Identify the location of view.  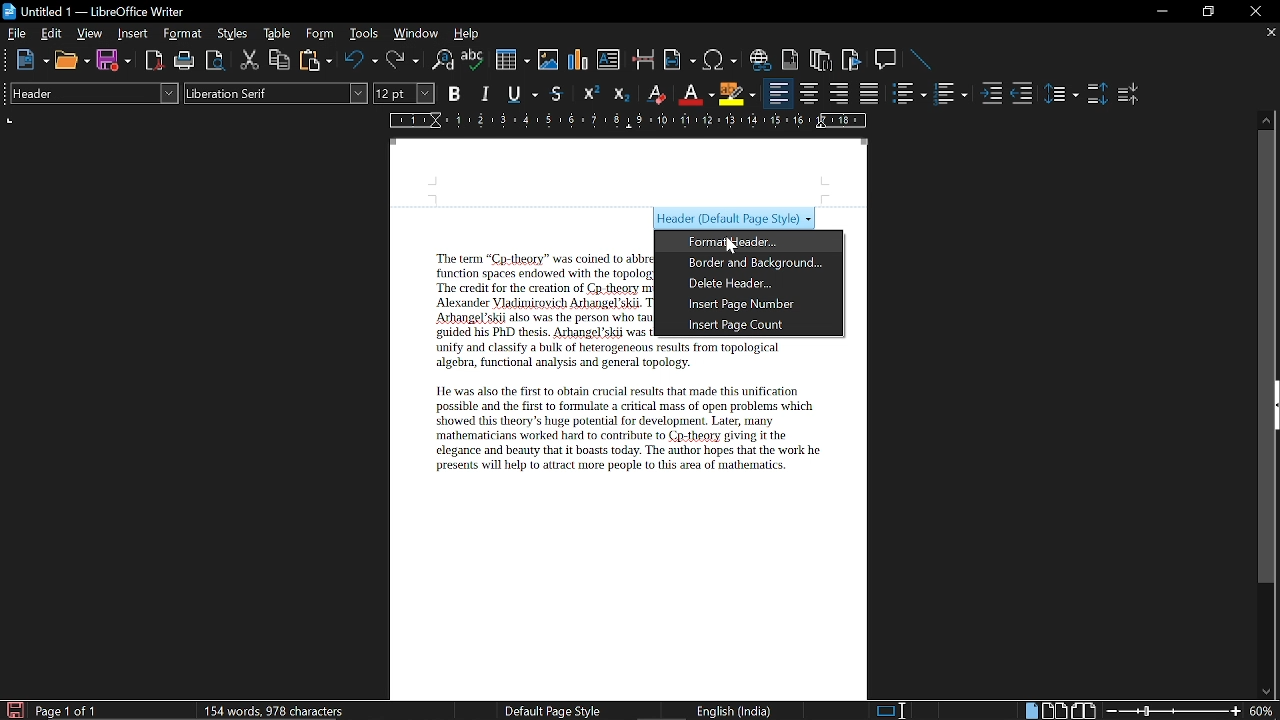
(90, 33).